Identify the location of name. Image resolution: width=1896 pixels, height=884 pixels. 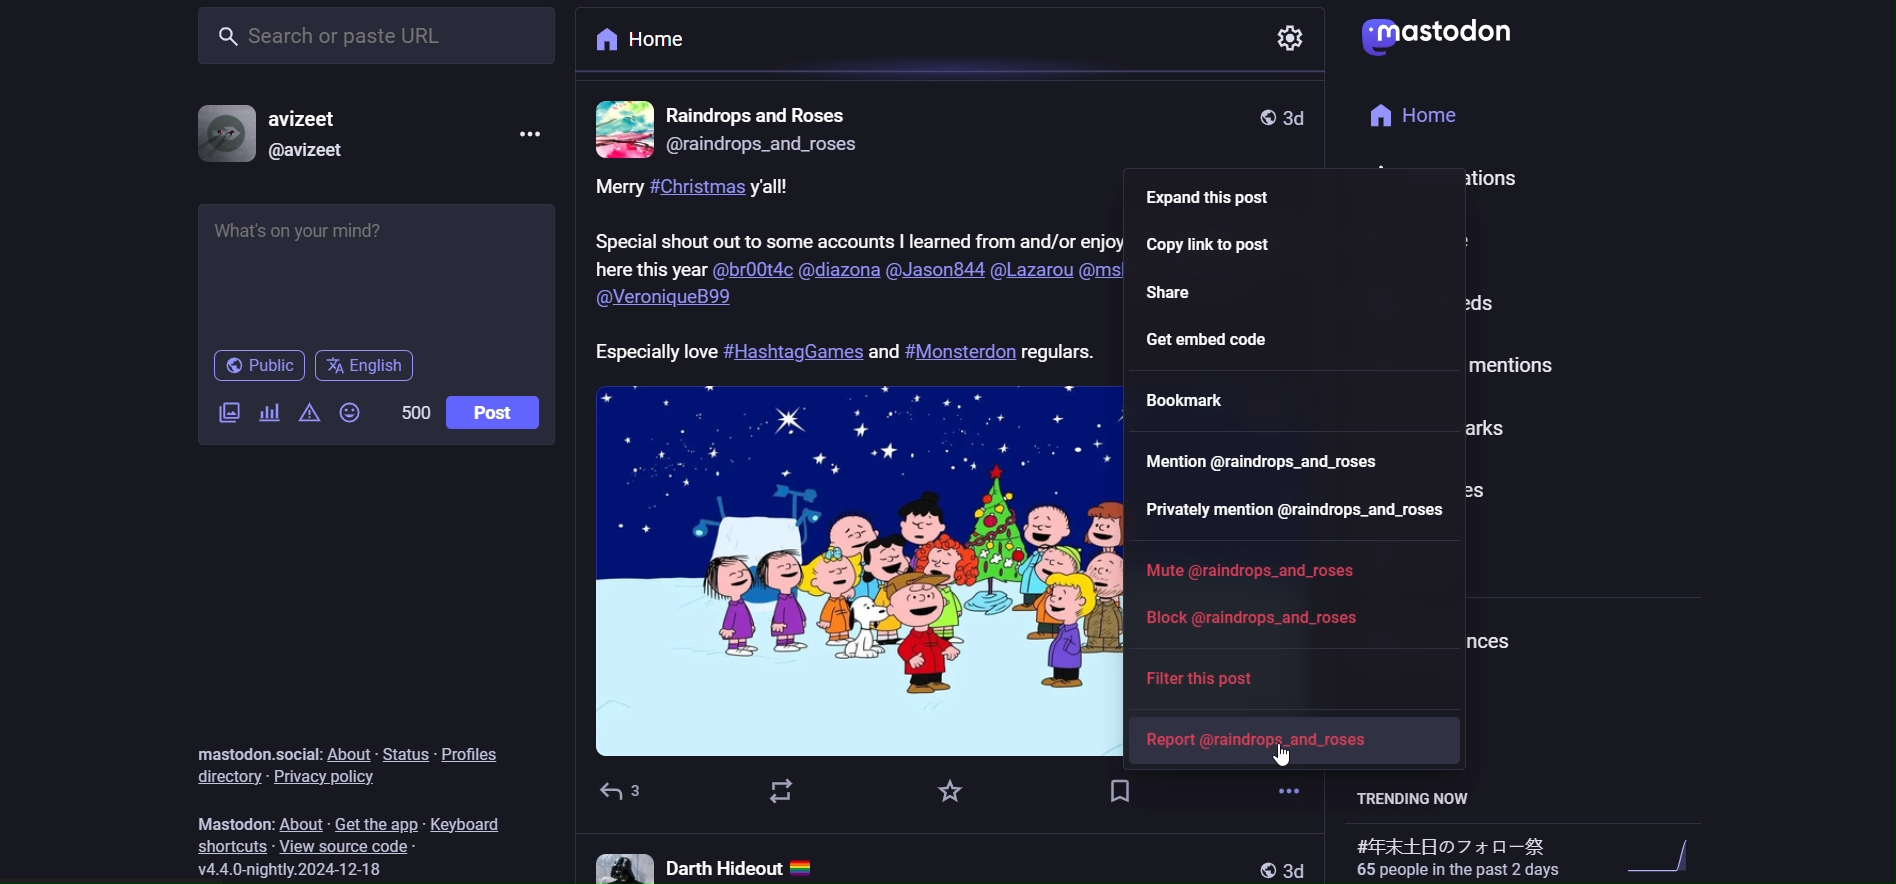
(764, 114).